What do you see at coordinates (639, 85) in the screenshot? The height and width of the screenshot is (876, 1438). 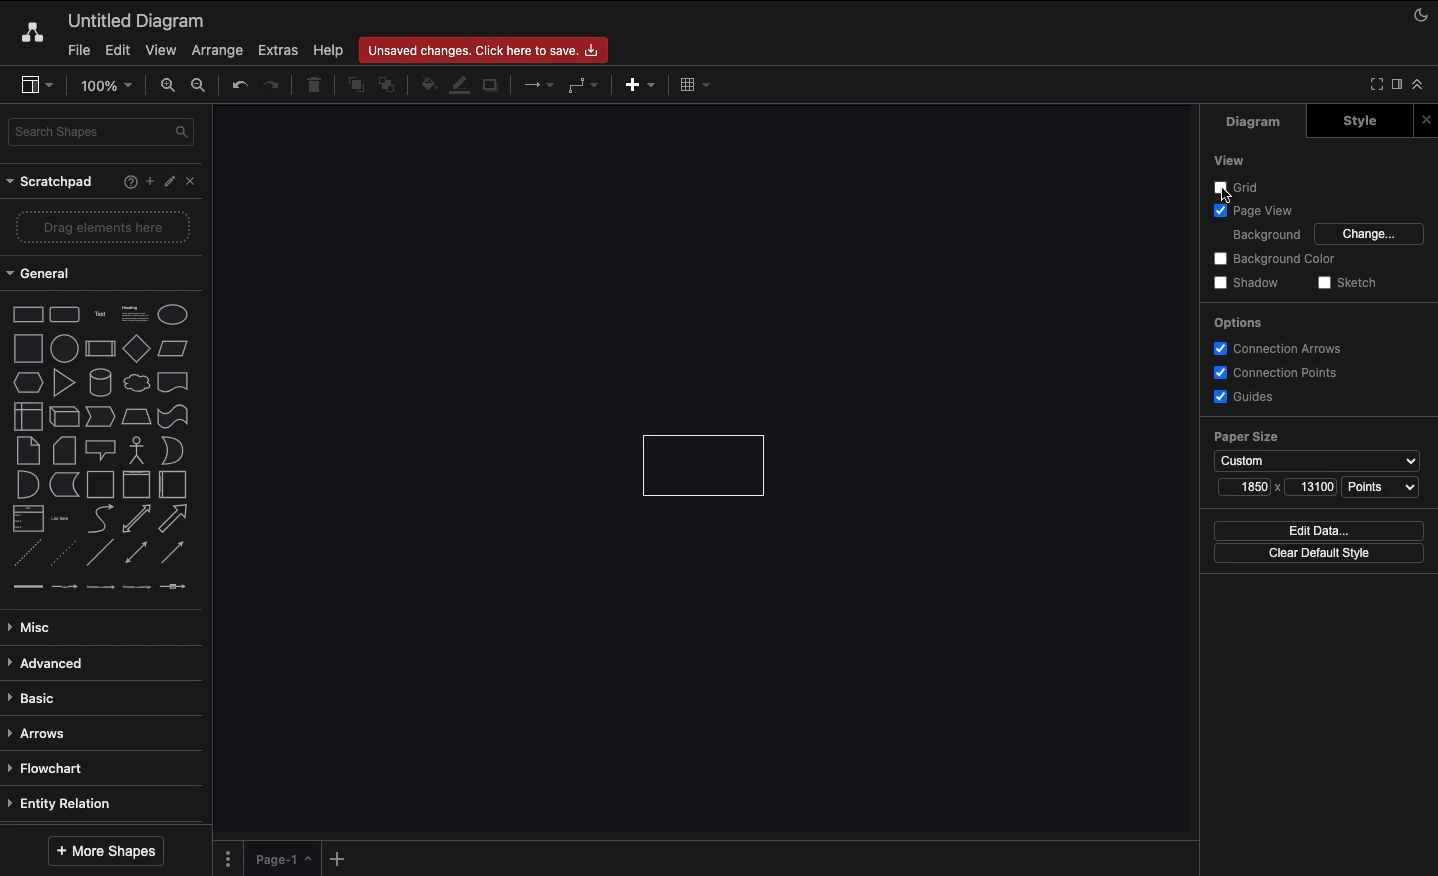 I see `Insert` at bounding box center [639, 85].